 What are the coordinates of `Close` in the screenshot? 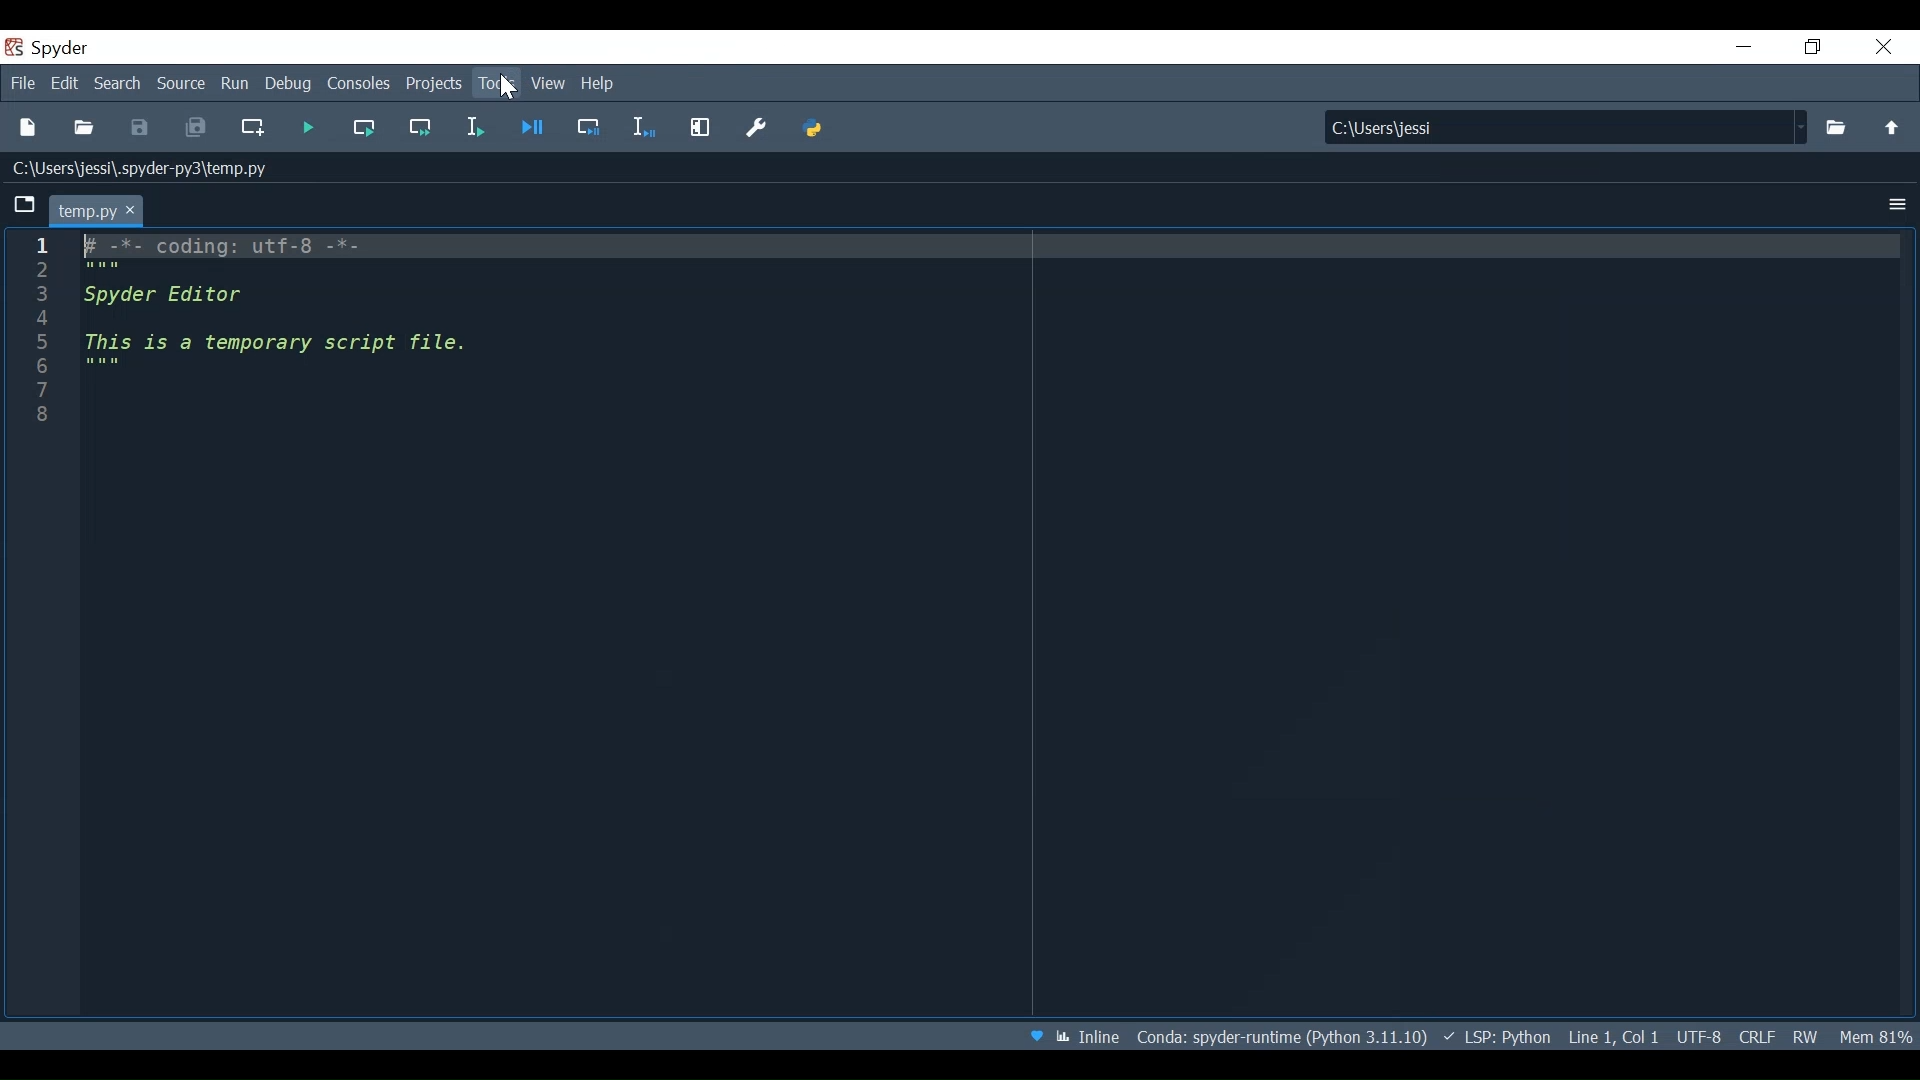 It's located at (1881, 47).